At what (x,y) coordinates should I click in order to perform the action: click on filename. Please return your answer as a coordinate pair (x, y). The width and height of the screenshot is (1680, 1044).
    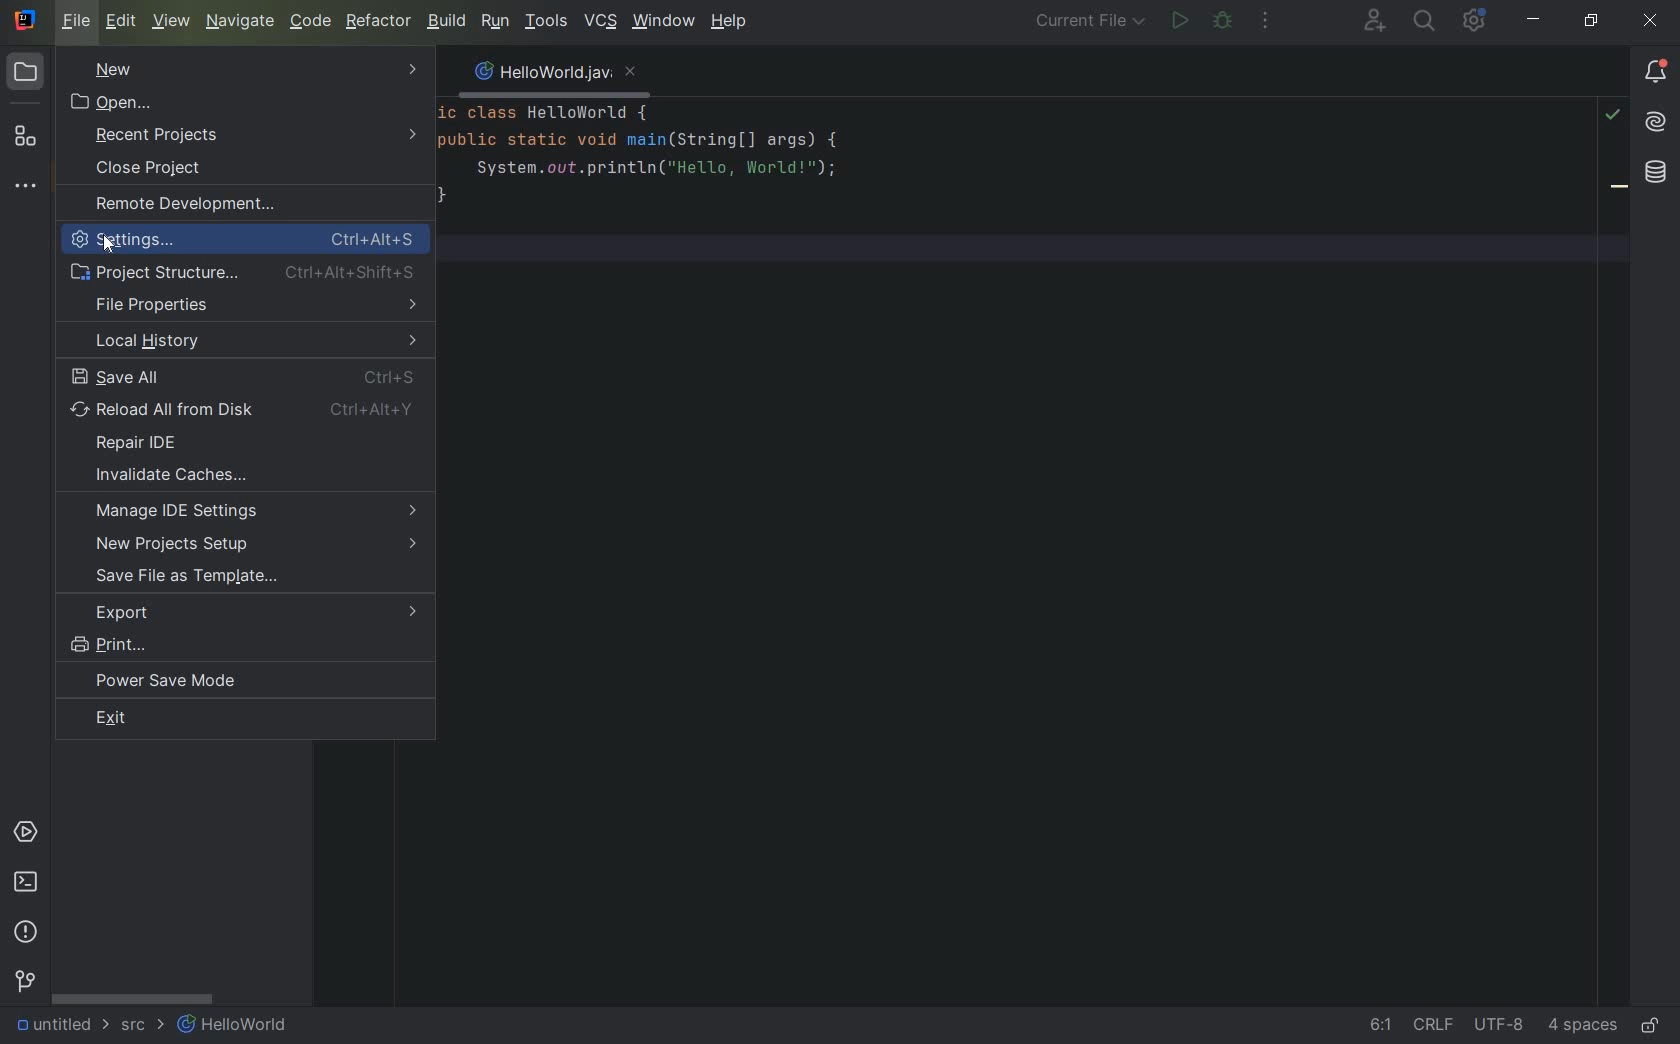
    Looking at the image, I should click on (554, 75).